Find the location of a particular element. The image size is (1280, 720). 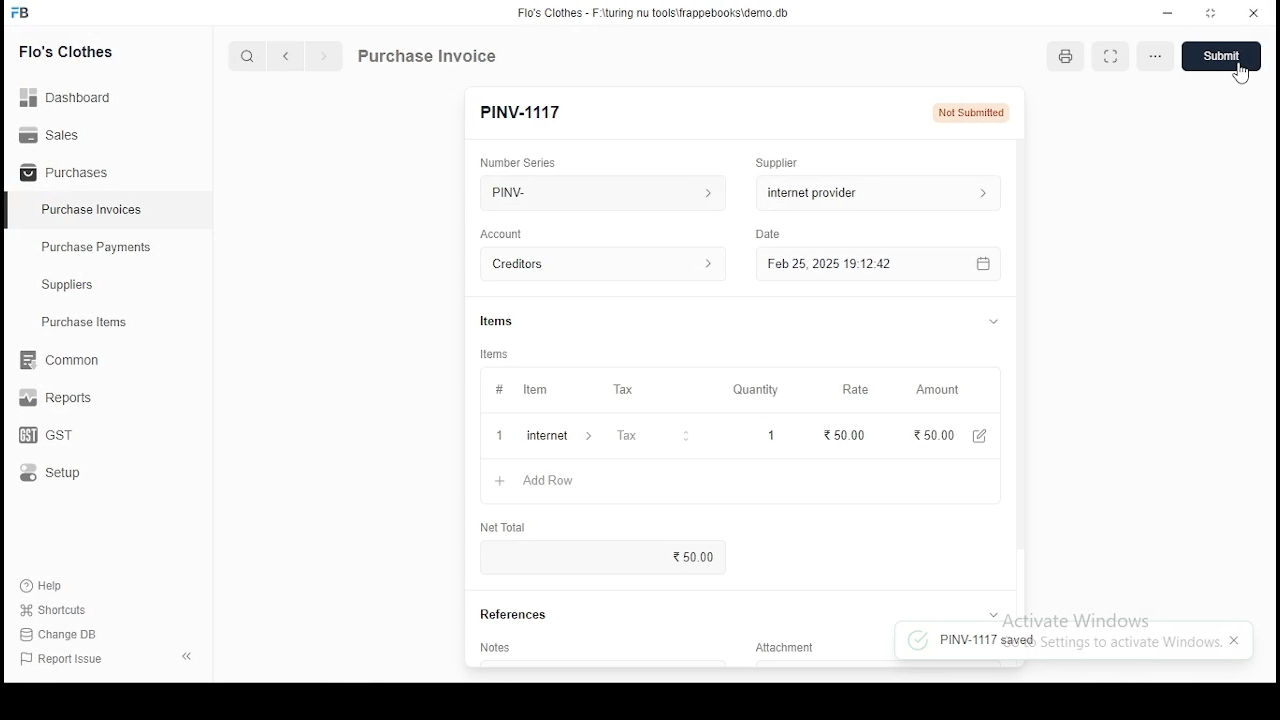

0.00 is located at coordinates (923, 435).